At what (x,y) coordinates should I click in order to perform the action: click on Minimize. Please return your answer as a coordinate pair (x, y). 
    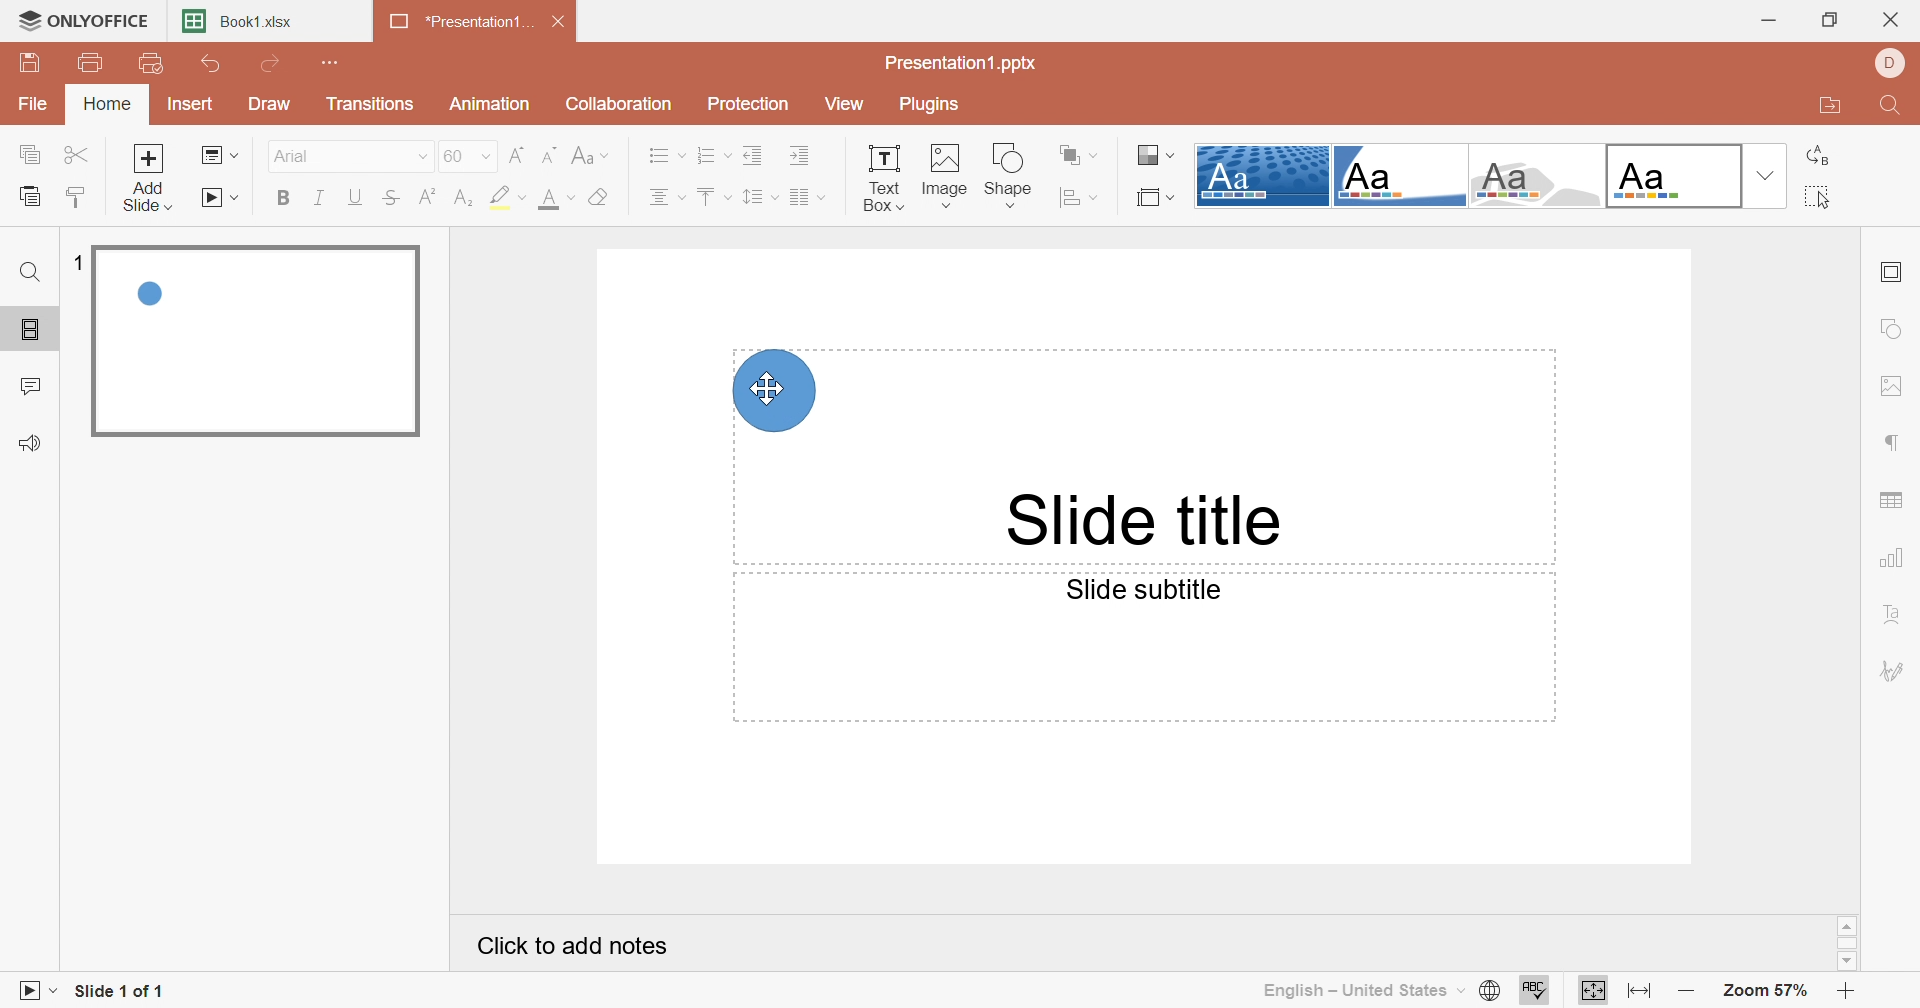
    Looking at the image, I should click on (1774, 19).